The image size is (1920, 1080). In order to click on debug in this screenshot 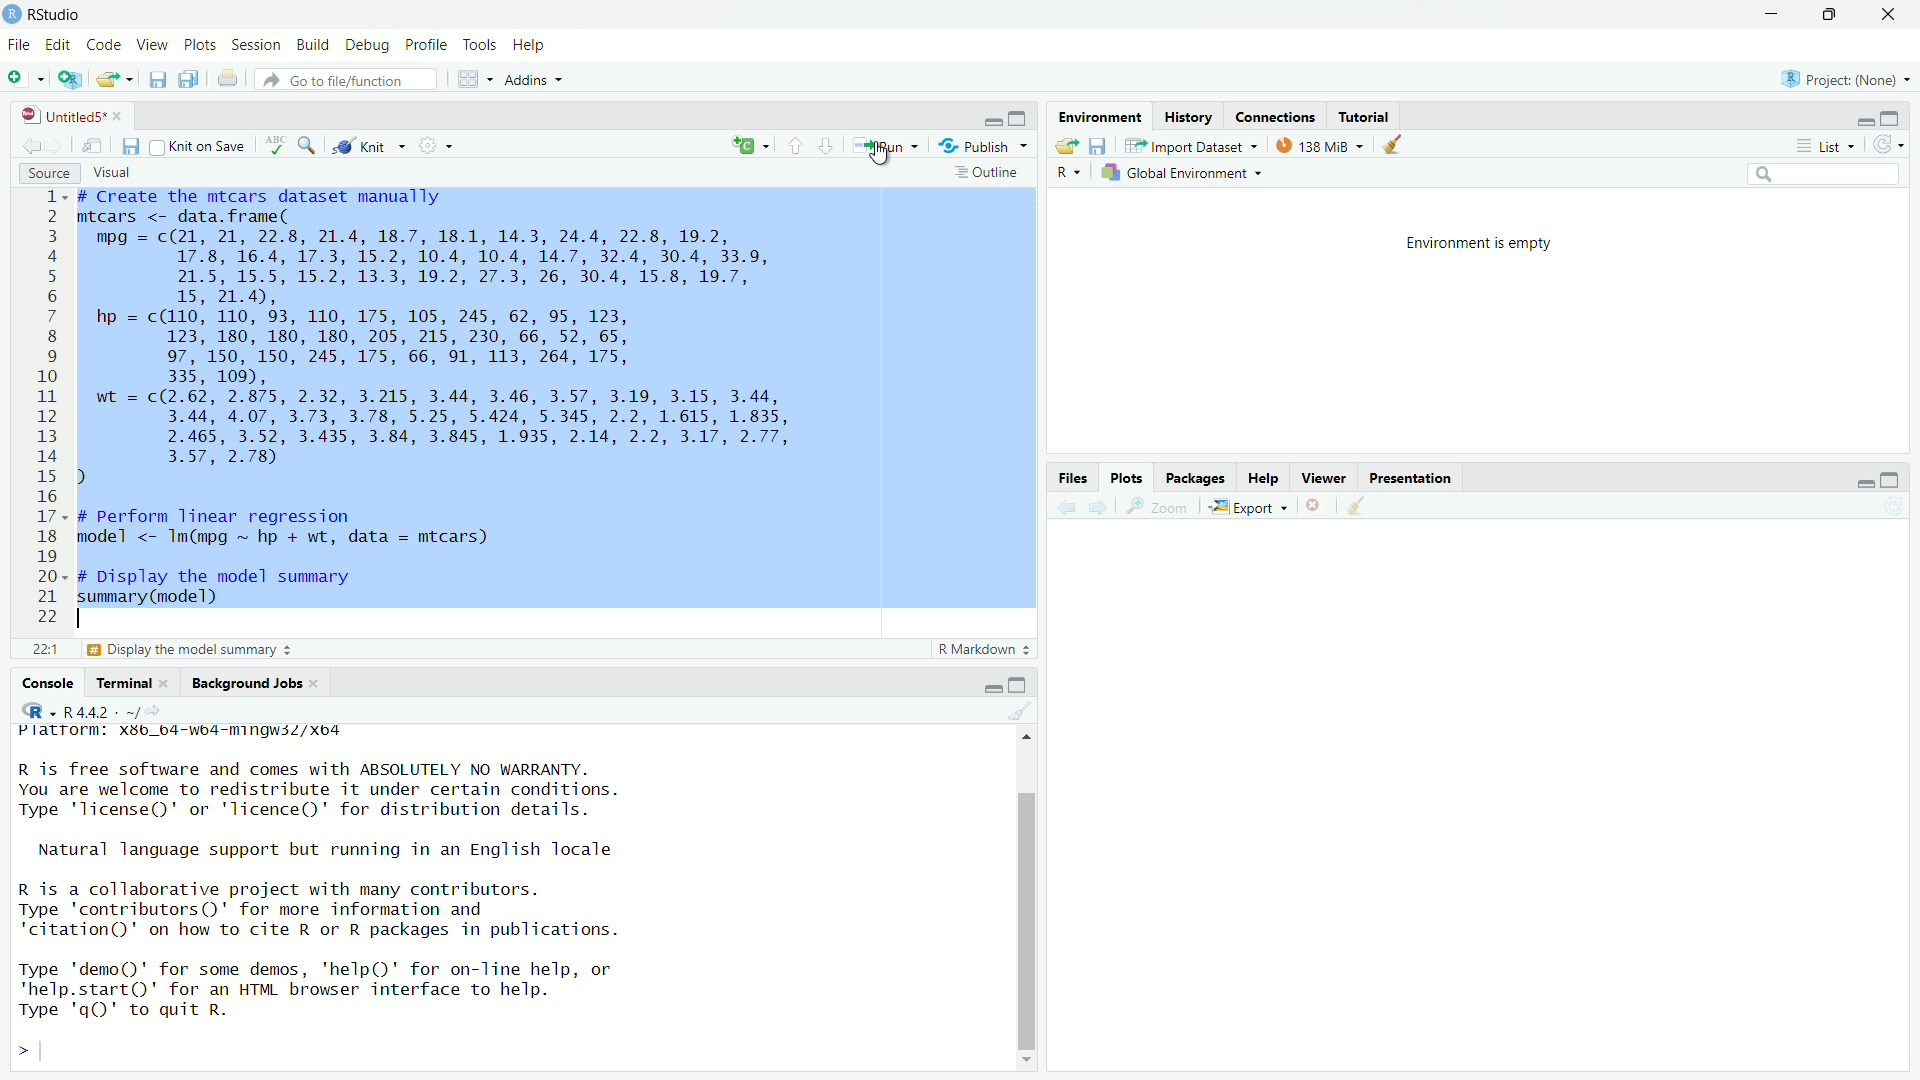, I will do `click(369, 45)`.